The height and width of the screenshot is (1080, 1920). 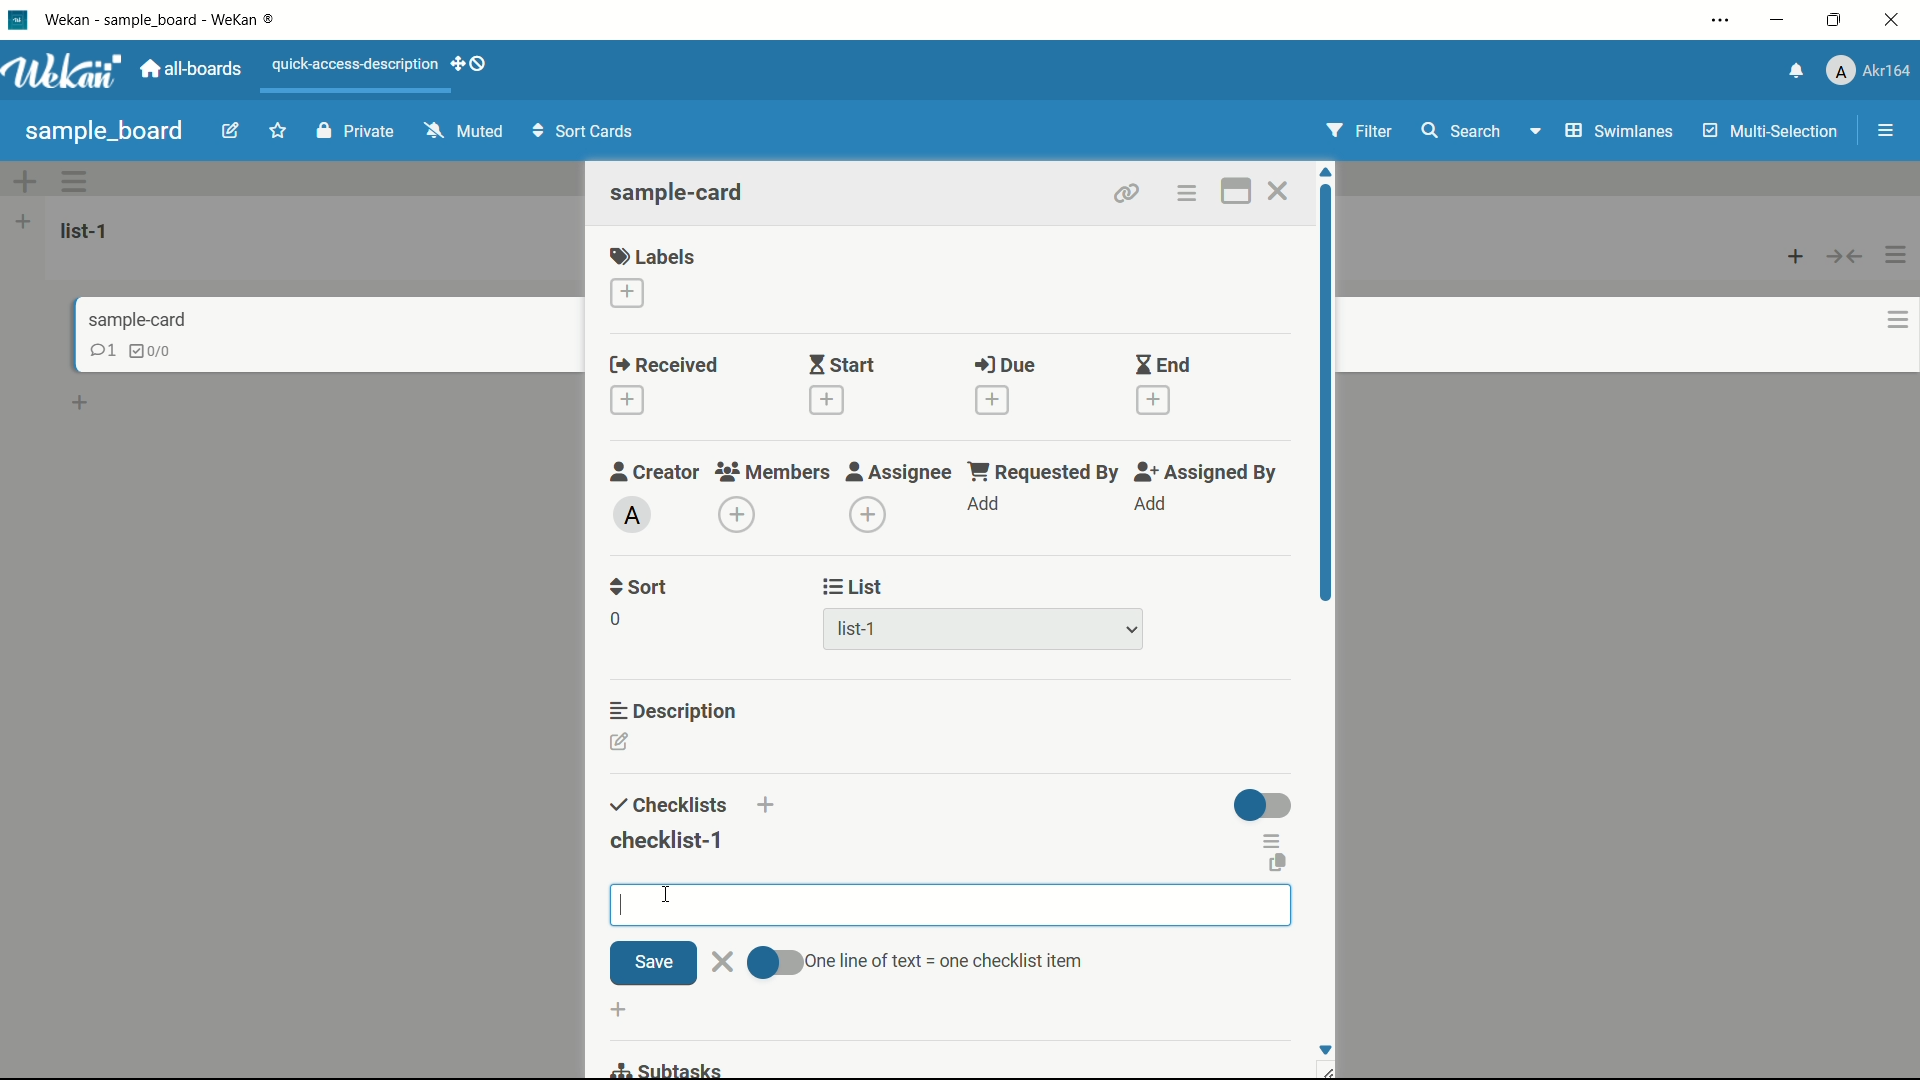 What do you see at coordinates (1885, 129) in the screenshot?
I see `menu` at bounding box center [1885, 129].